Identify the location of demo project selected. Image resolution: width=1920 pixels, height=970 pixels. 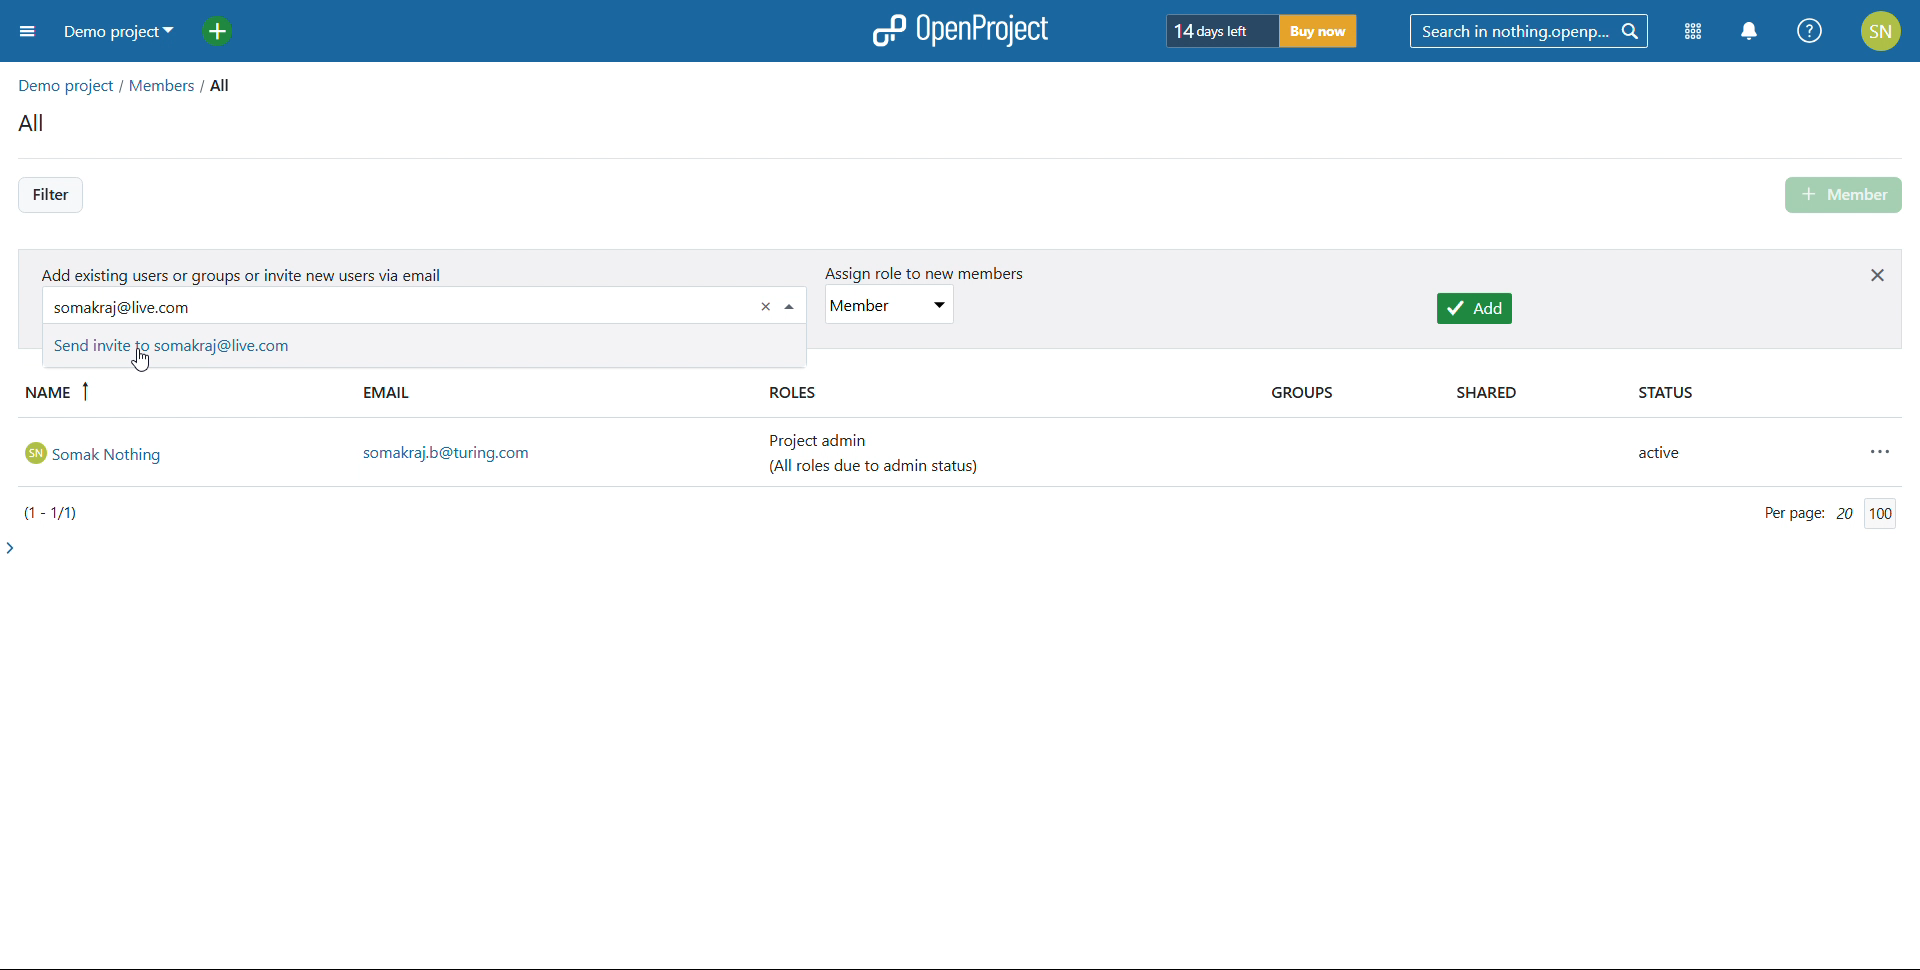
(113, 32).